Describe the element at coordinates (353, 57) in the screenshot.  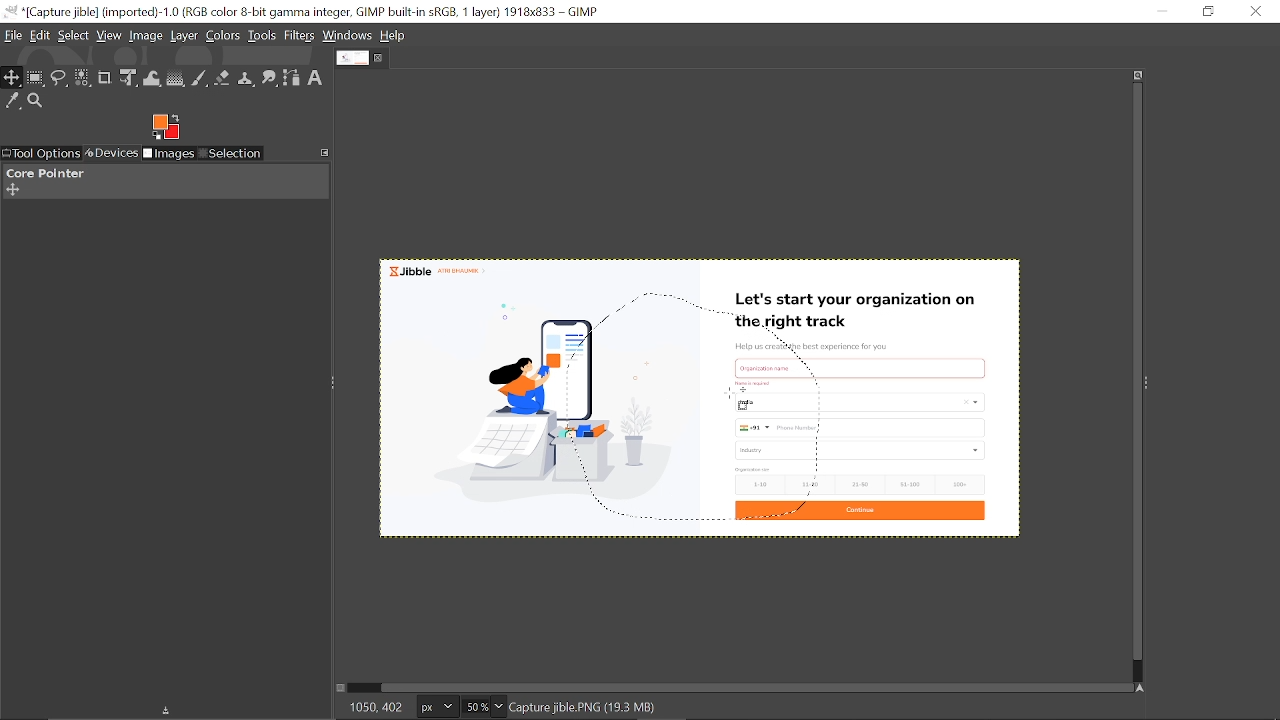
I see `Current tab` at that location.